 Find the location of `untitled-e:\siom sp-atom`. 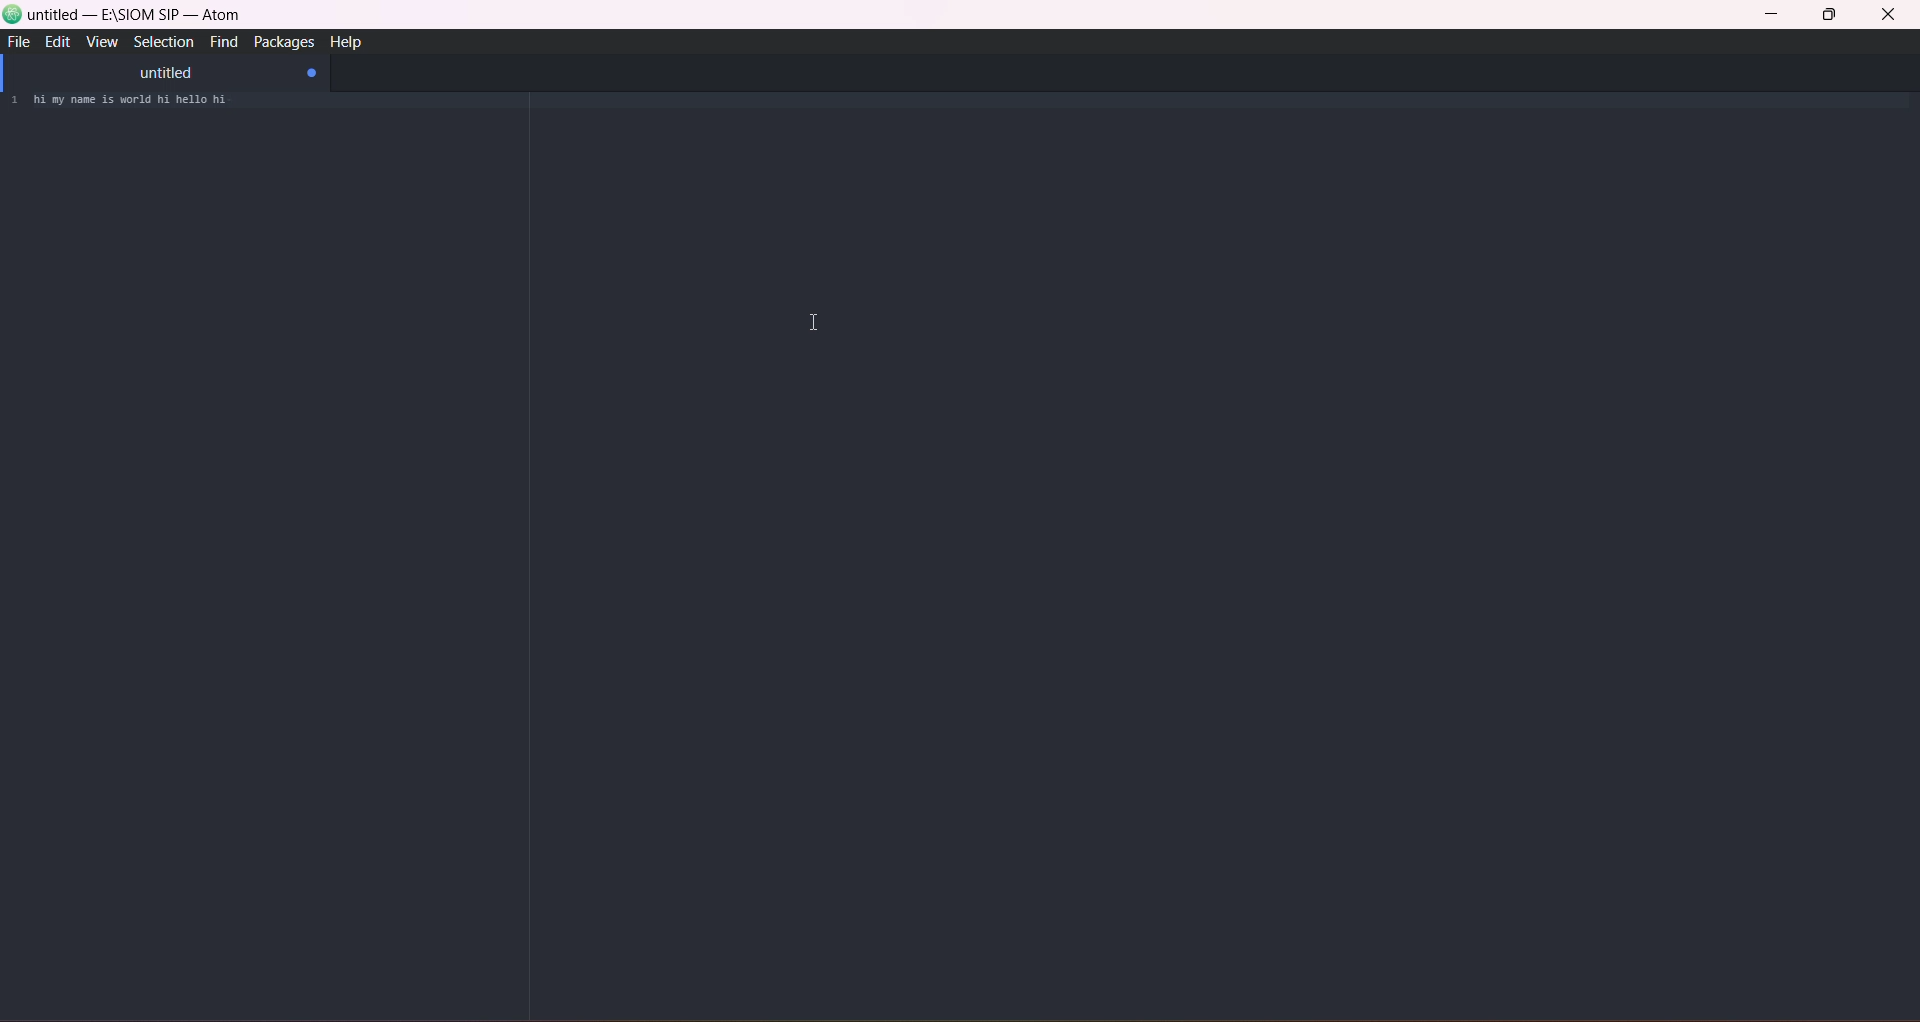

untitled-e:\siom sp-atom is located at coordinates (137, 16).